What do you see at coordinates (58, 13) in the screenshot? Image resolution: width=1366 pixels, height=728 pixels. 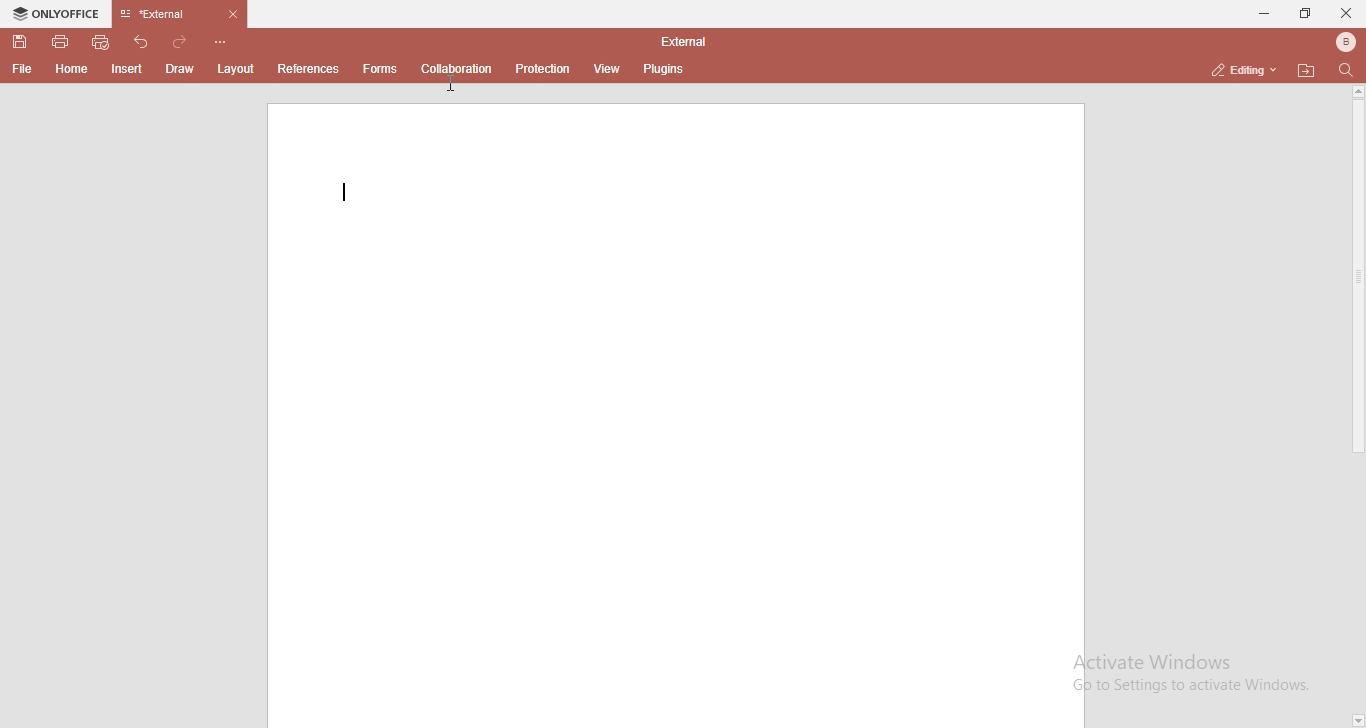 I see `onlyoffice` at bounding box center [58, 13].